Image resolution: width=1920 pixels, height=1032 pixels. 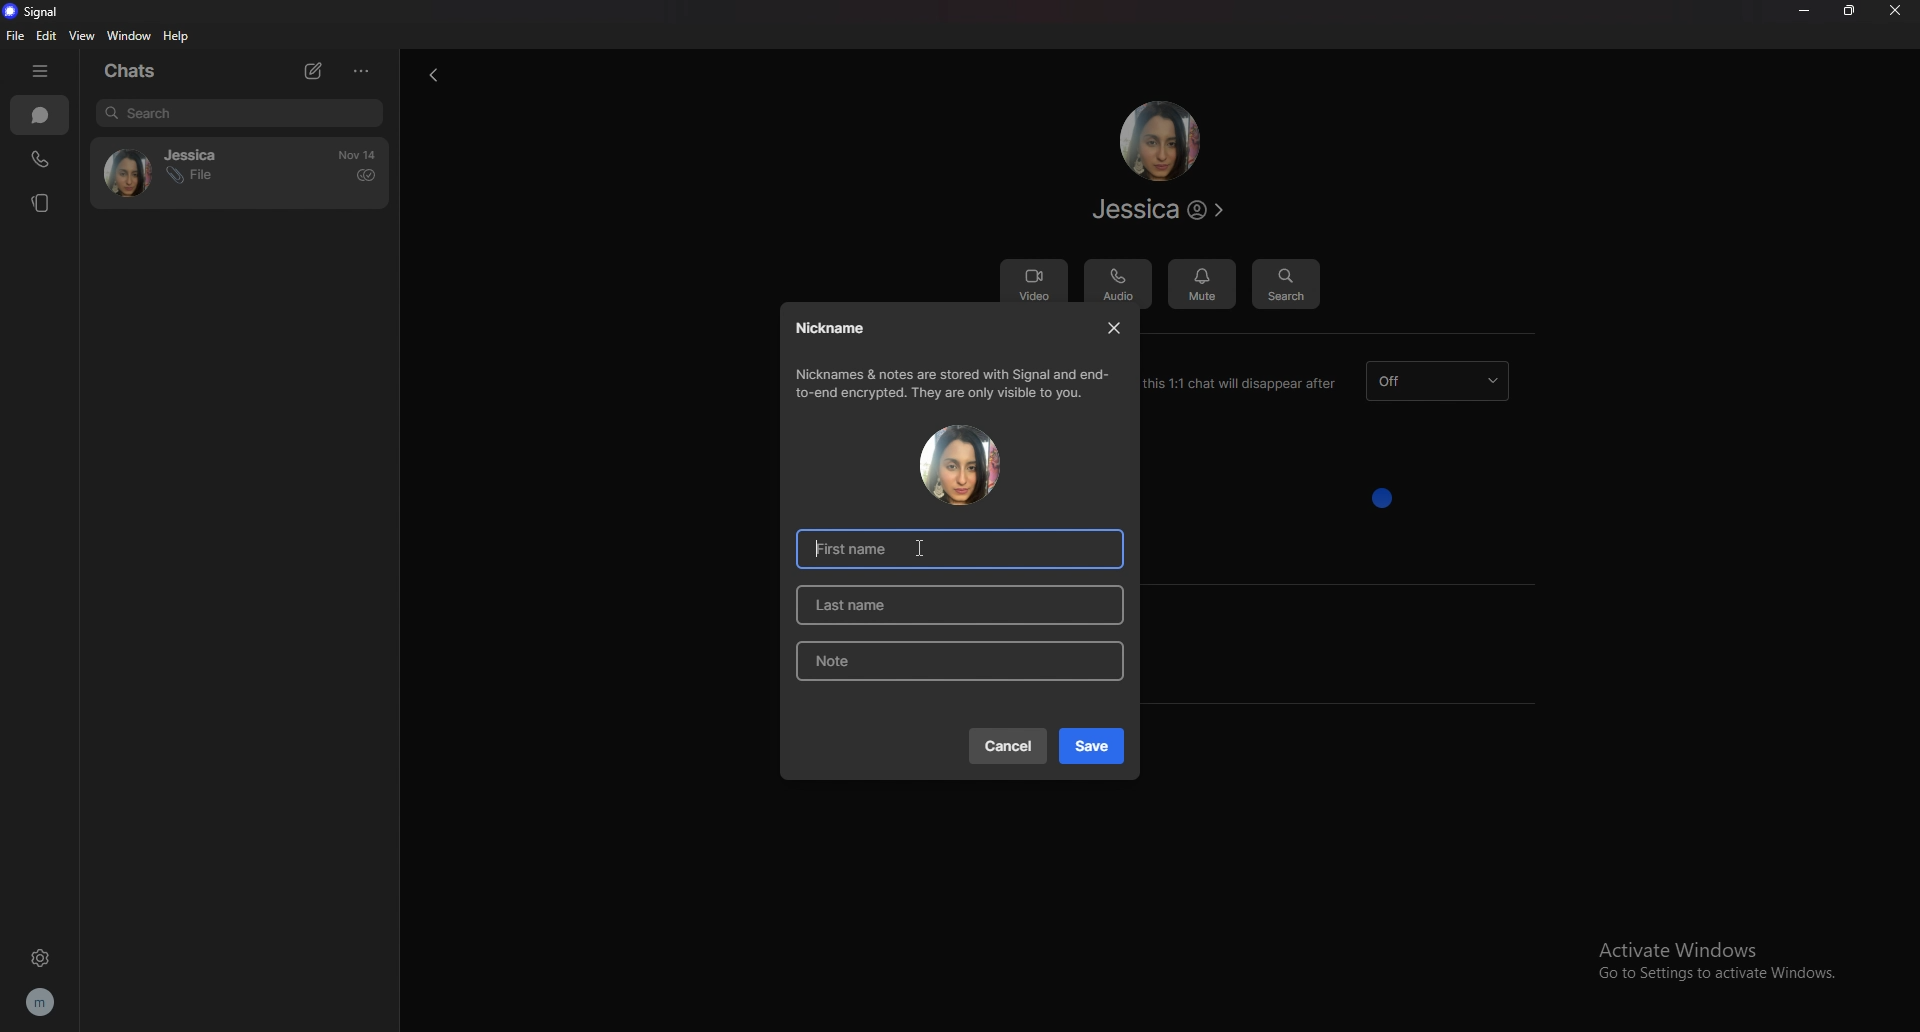 I want to click on resize, so click(x=1856, y=13).